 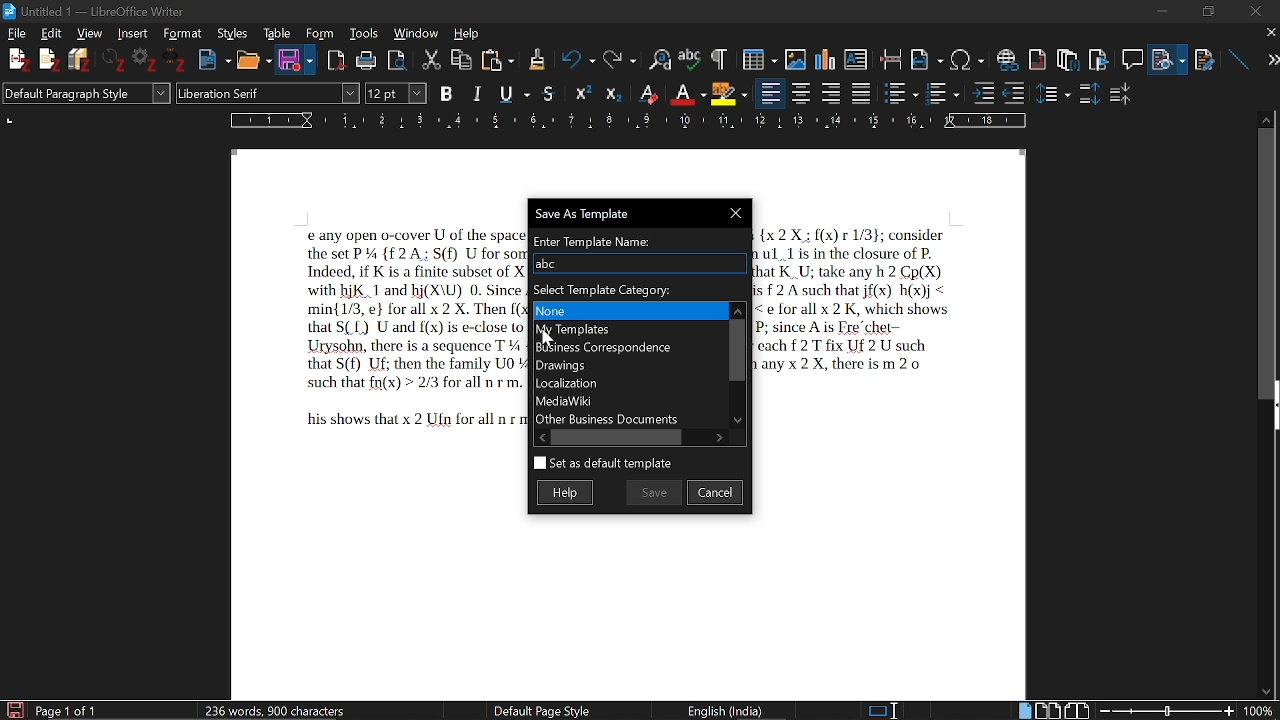 What do you see at coordinates (736, 348) in the screenshot?
I see `Vertical scrollbar` at bounding box center [736, 348].